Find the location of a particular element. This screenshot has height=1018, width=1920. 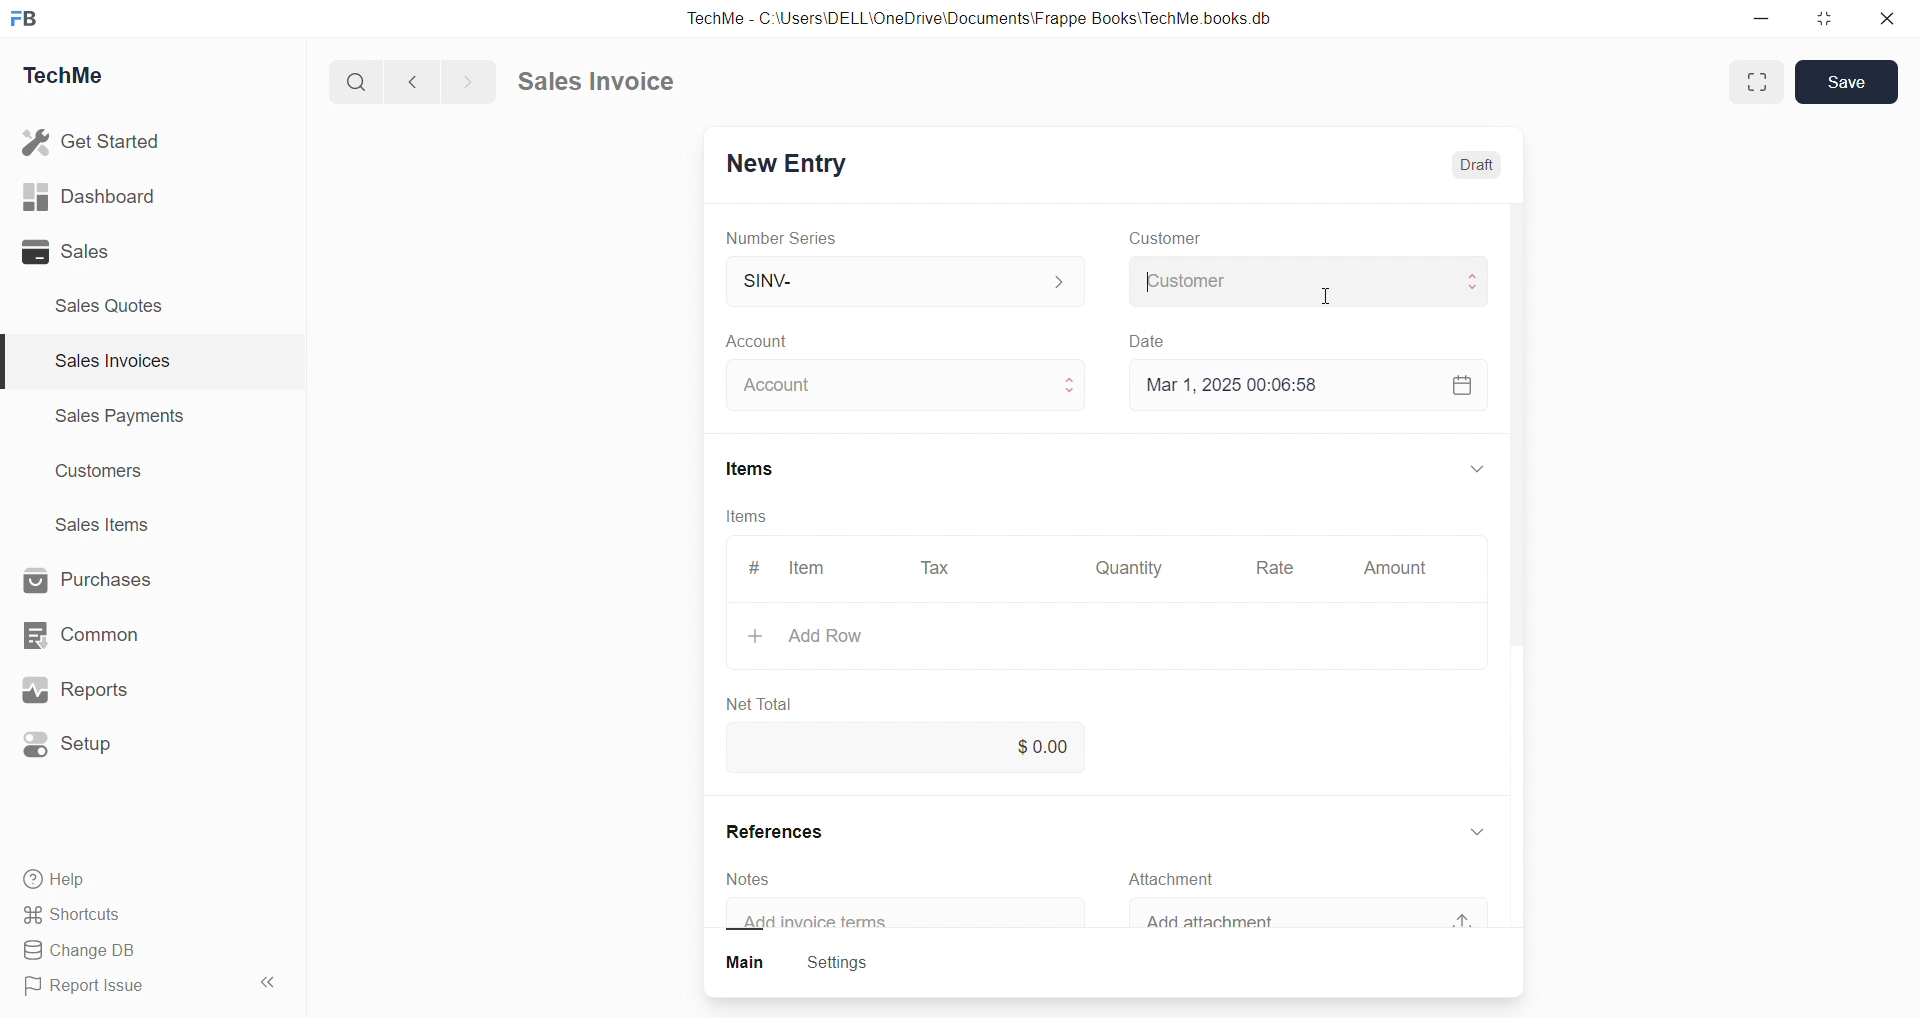

Mar 1, 2025 00:06:58 is located at coordinates (1244, 383).